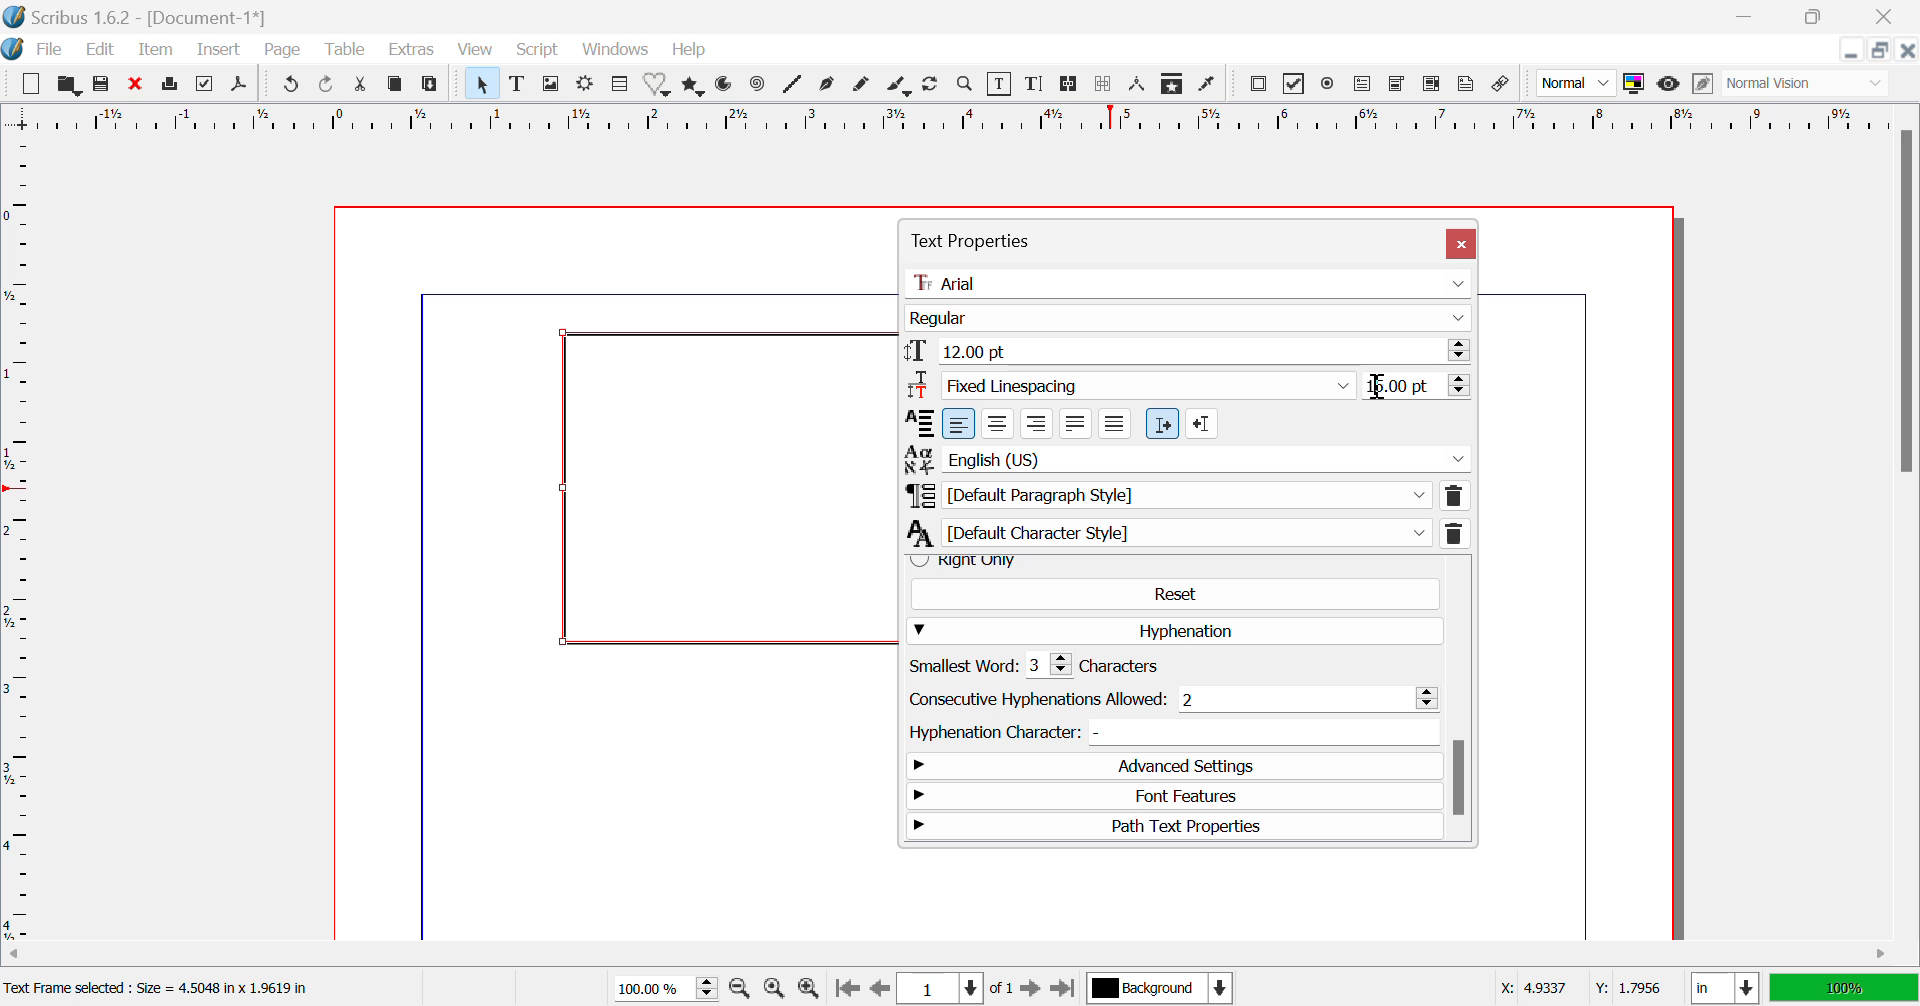 Image resolution: width=1920 pixels, height=1006 pixels. I want to click on Default Character Style, so click(1188, 532).